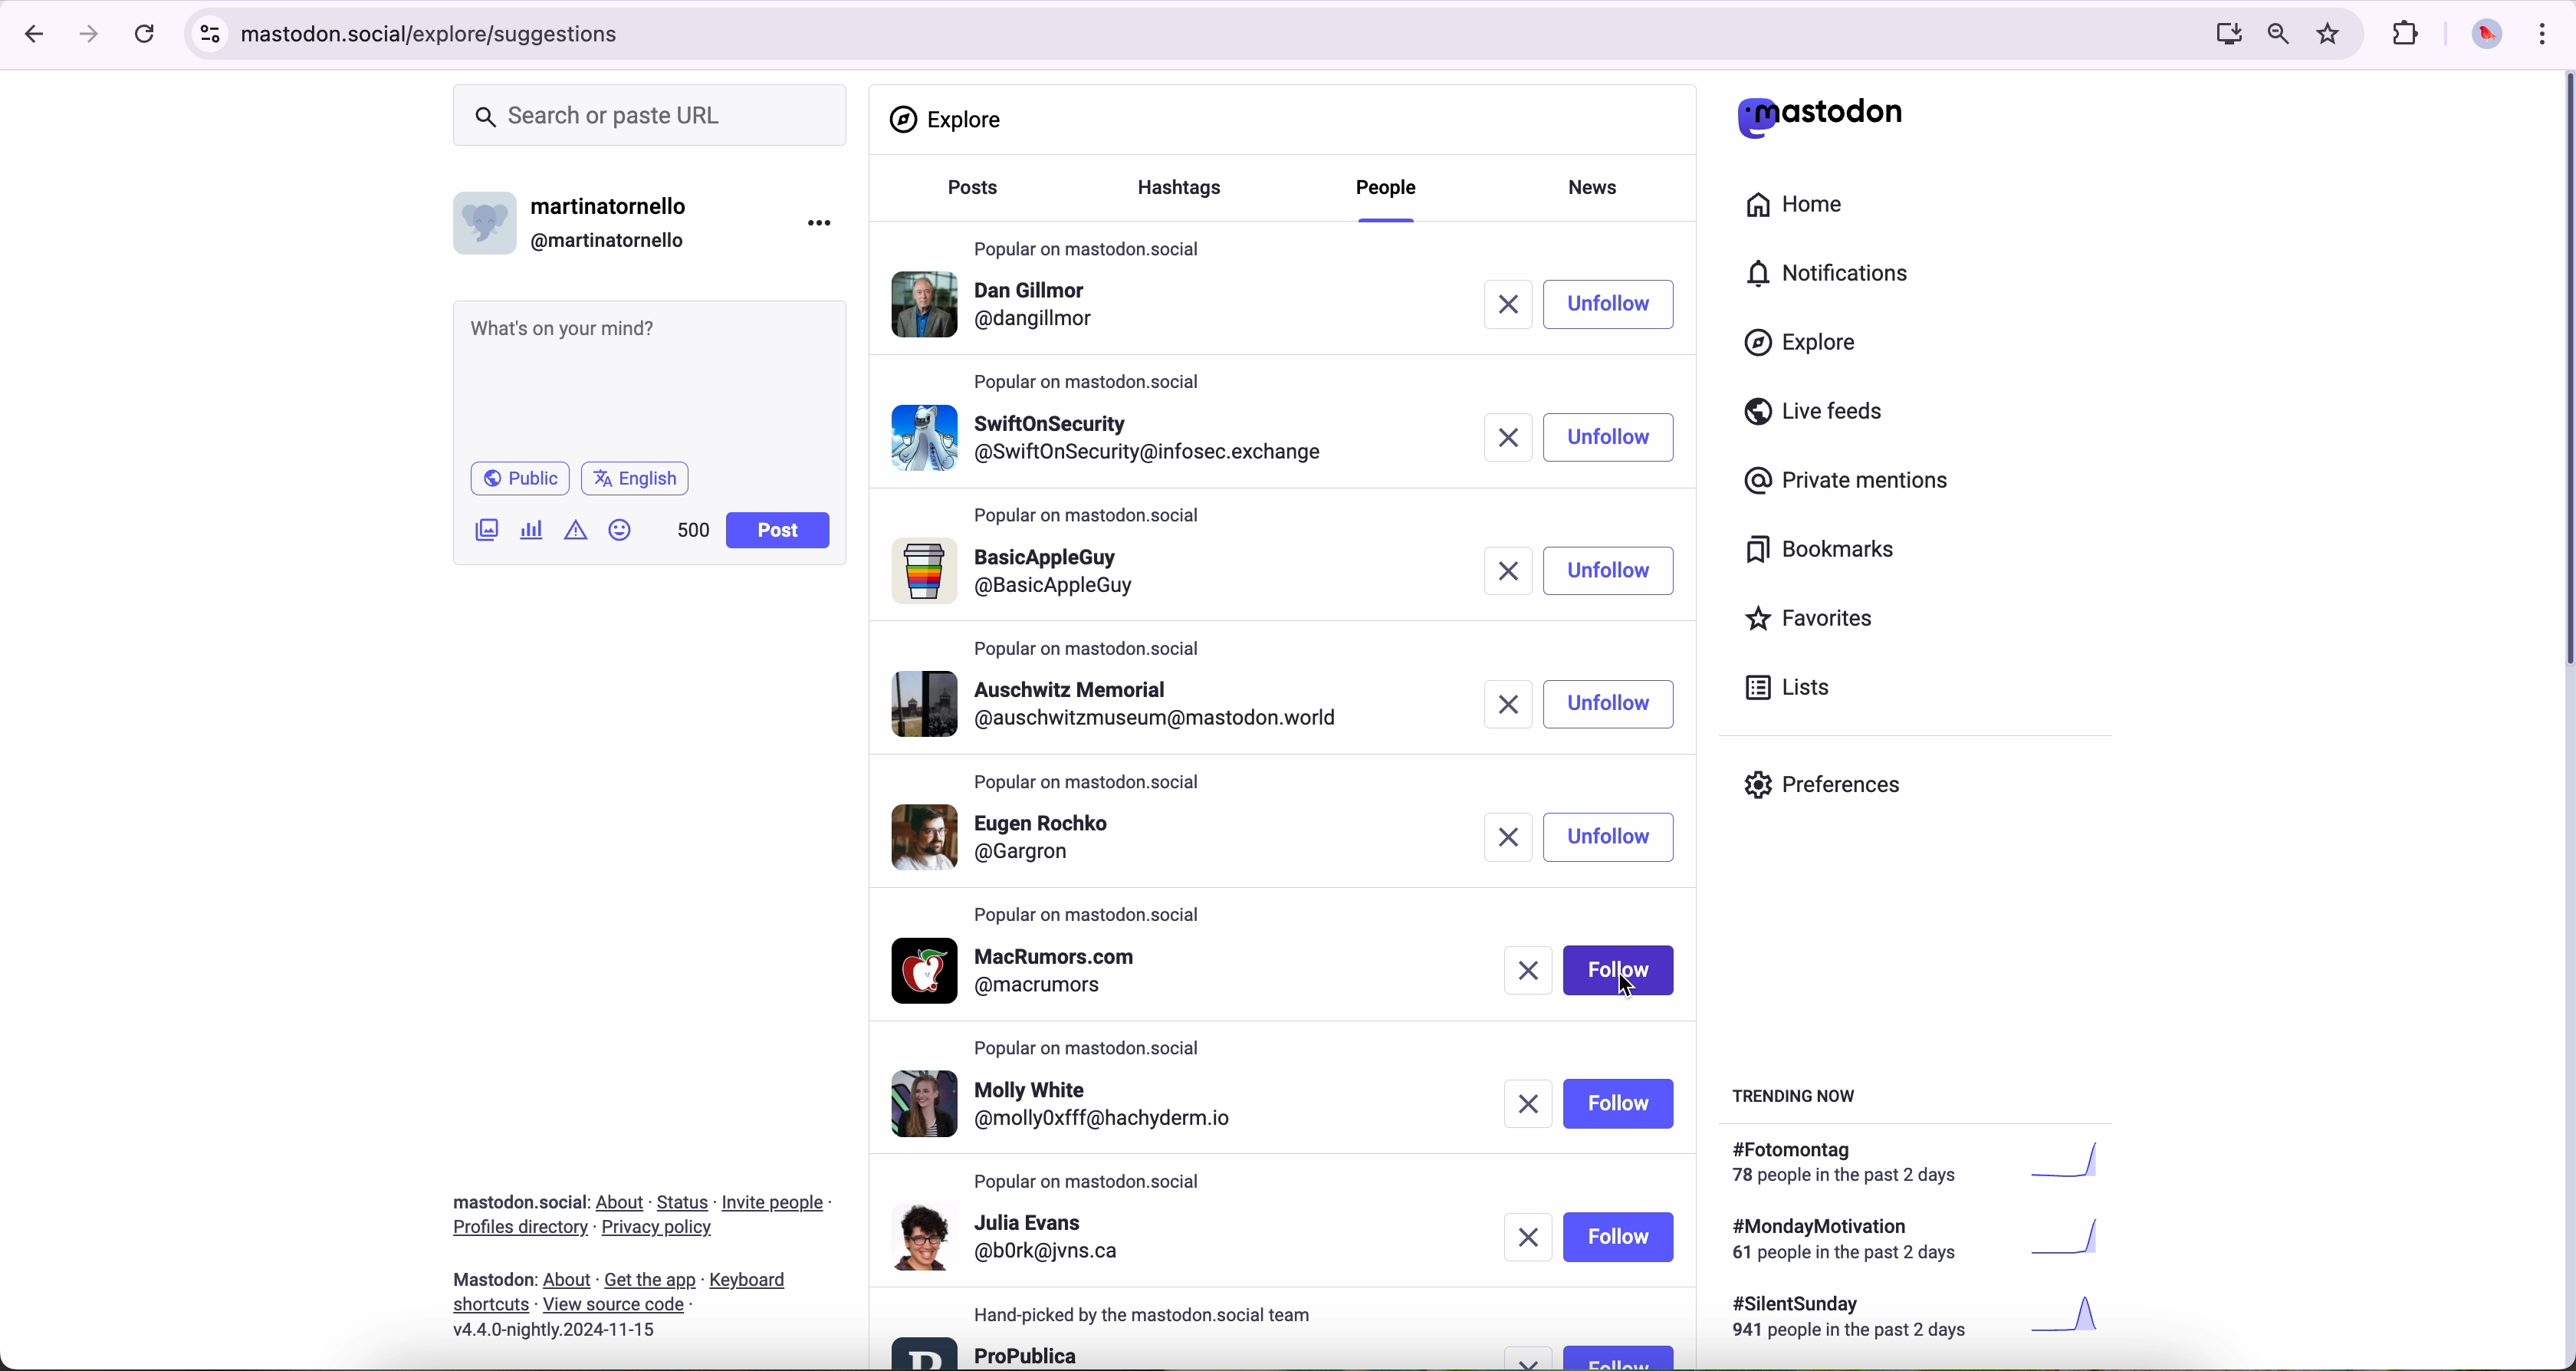 Image resolution: width=2576 pixels, height=1371 pixels. What do you see at coordinates (1921, 1320) in the screenshot?
I see `#silentsunday` at bounding box center [1921, 1320].